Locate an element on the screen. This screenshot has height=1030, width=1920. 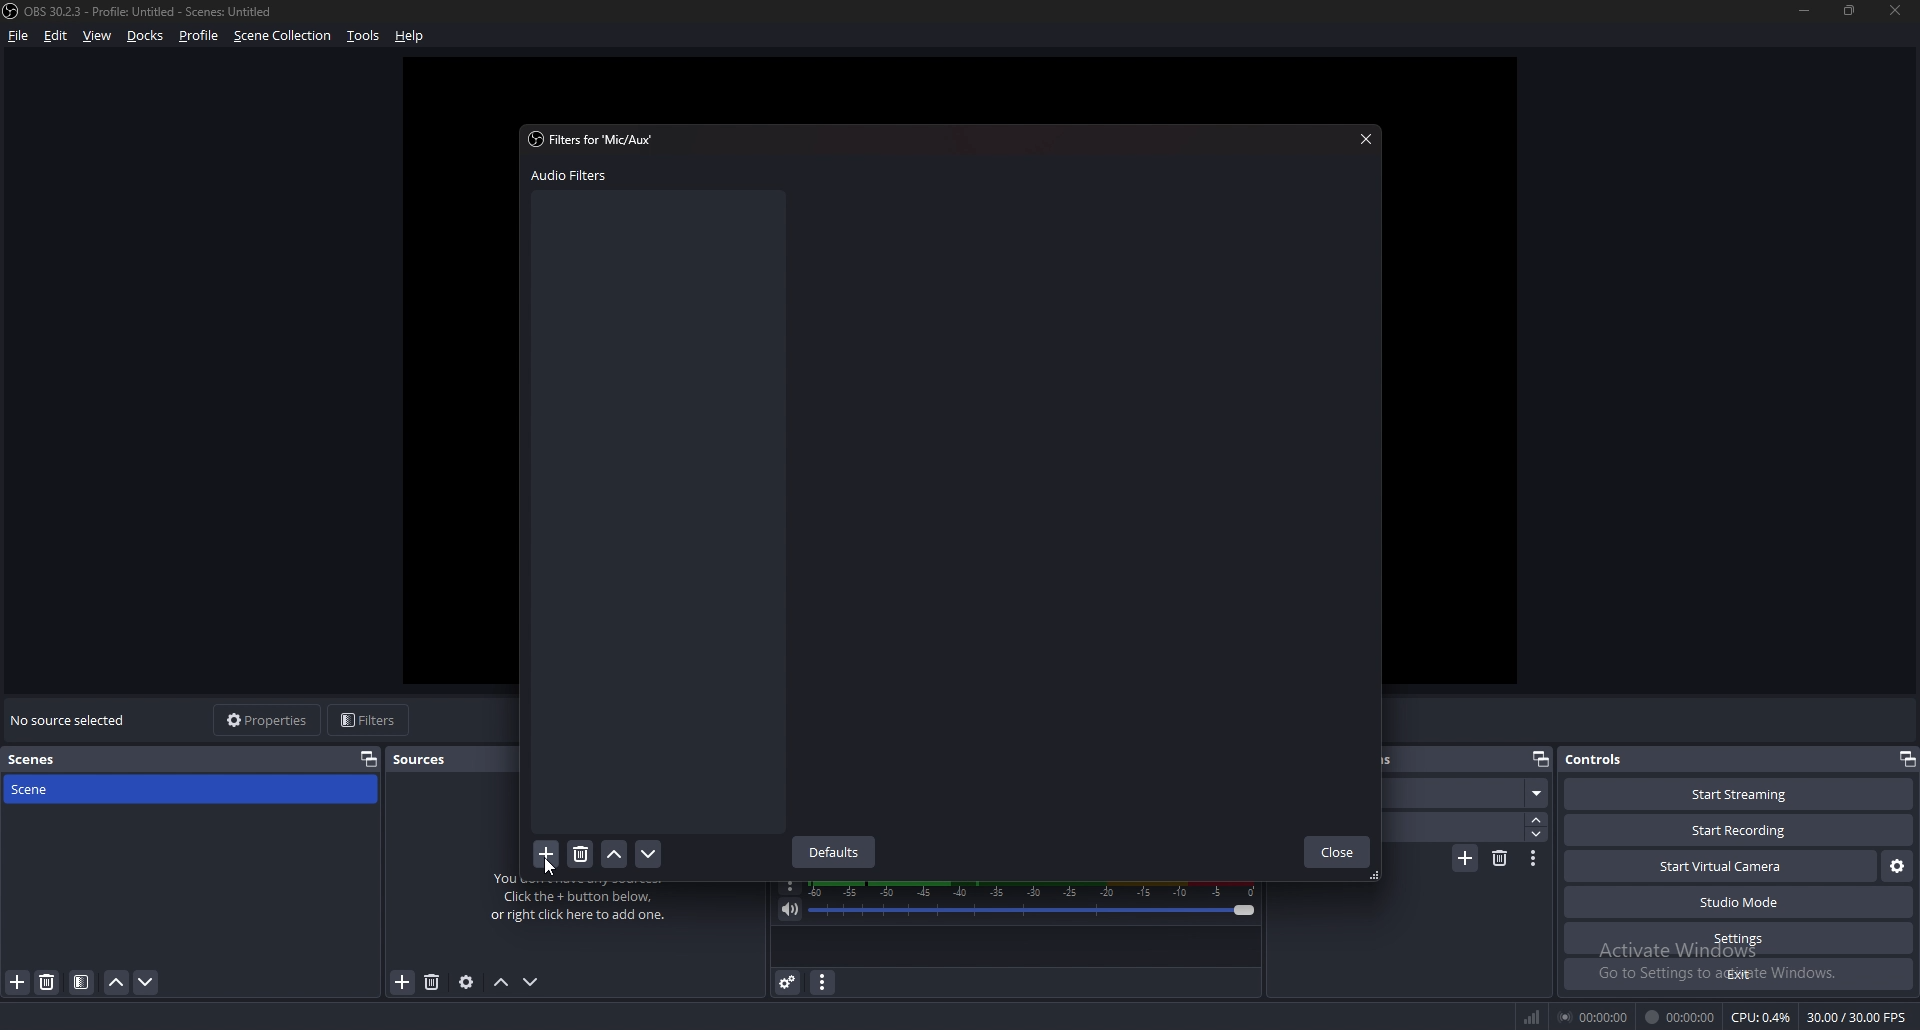
scene is located at coordinates (1468, 792).